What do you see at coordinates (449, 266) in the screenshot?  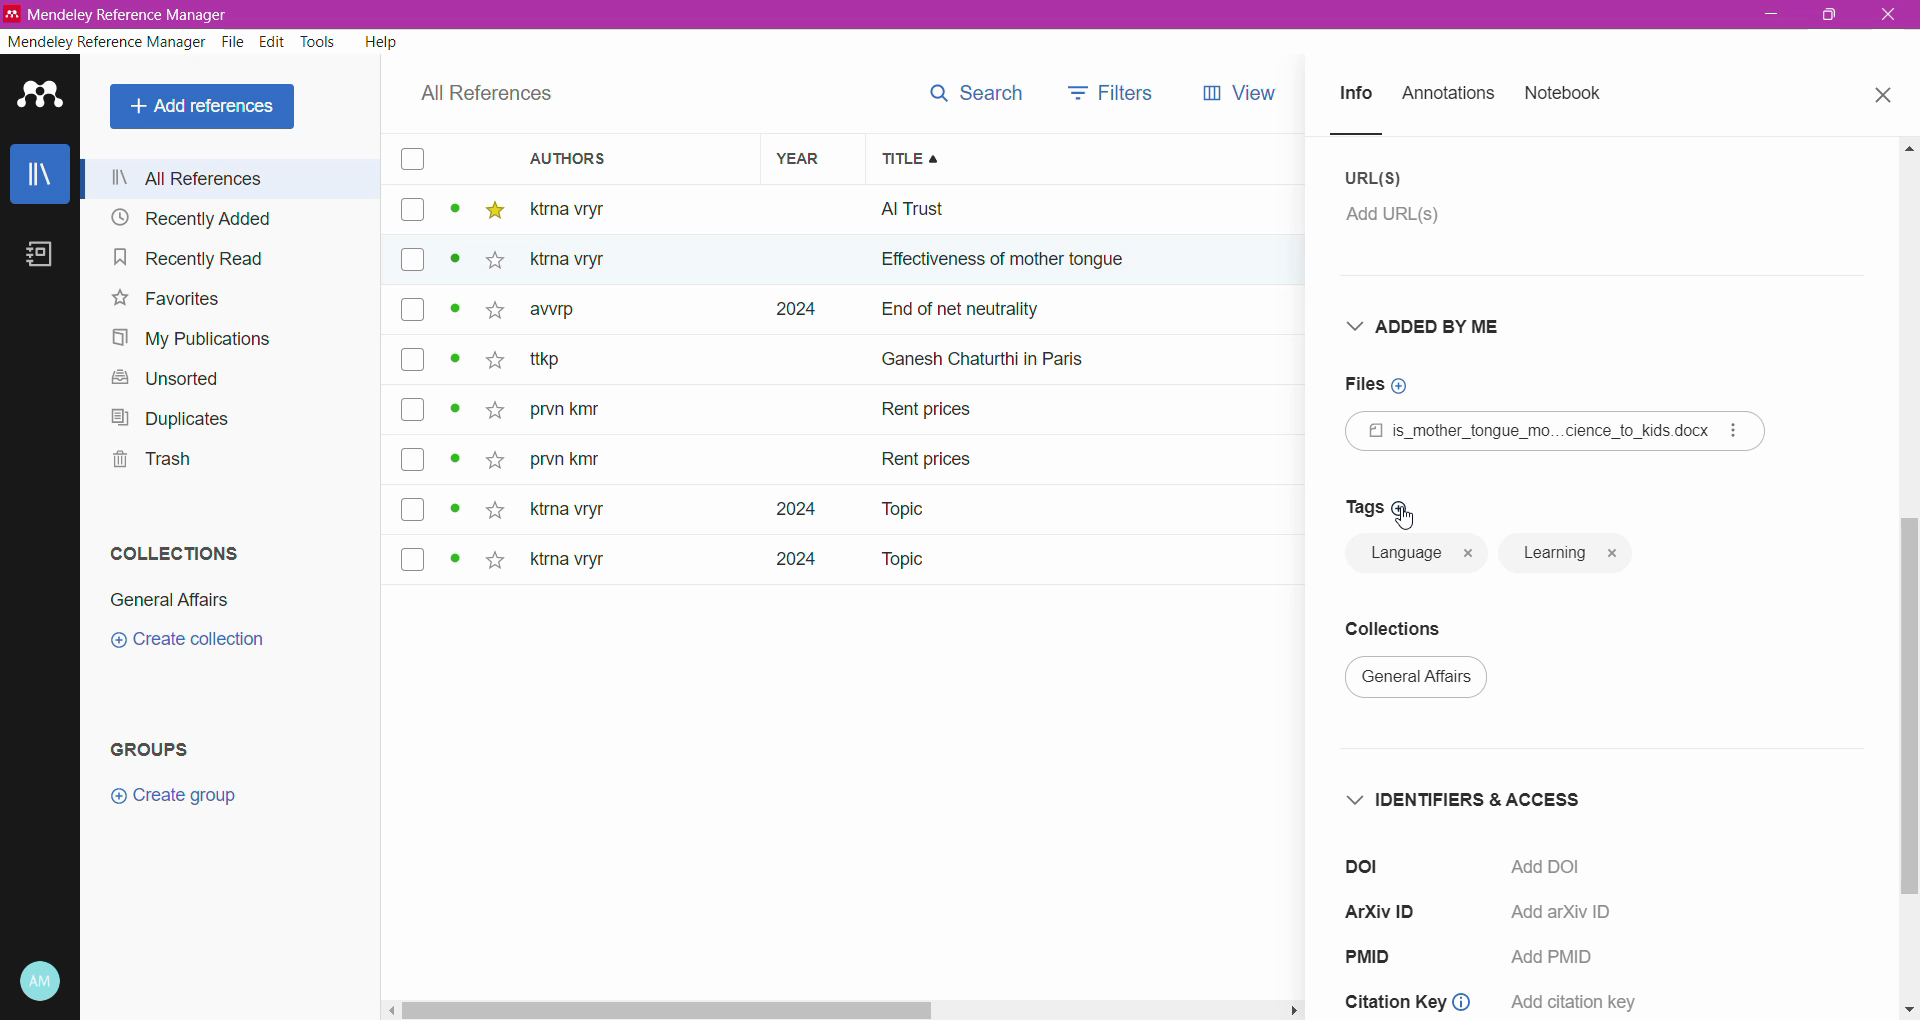 I see `dot ` at bounding box center [449, 266].